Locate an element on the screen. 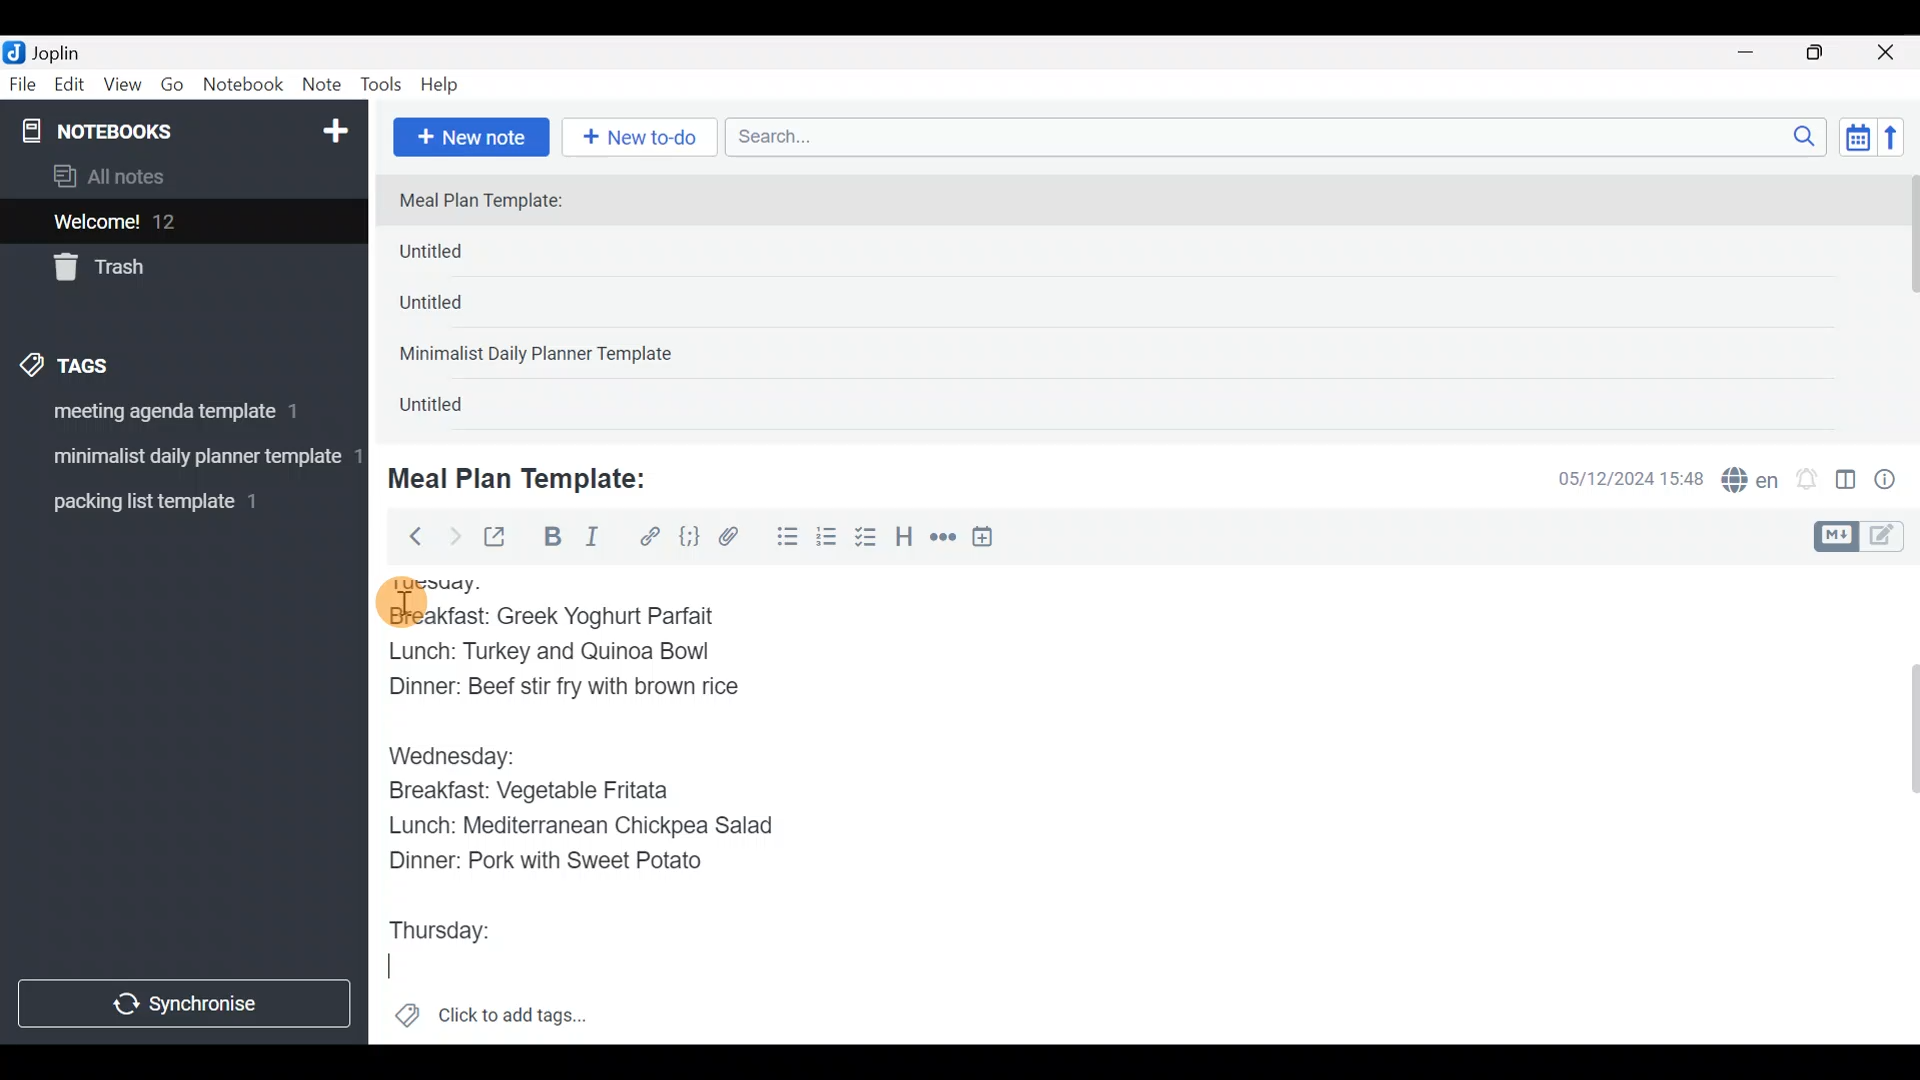  Edit is located at coordinates (70, 88).